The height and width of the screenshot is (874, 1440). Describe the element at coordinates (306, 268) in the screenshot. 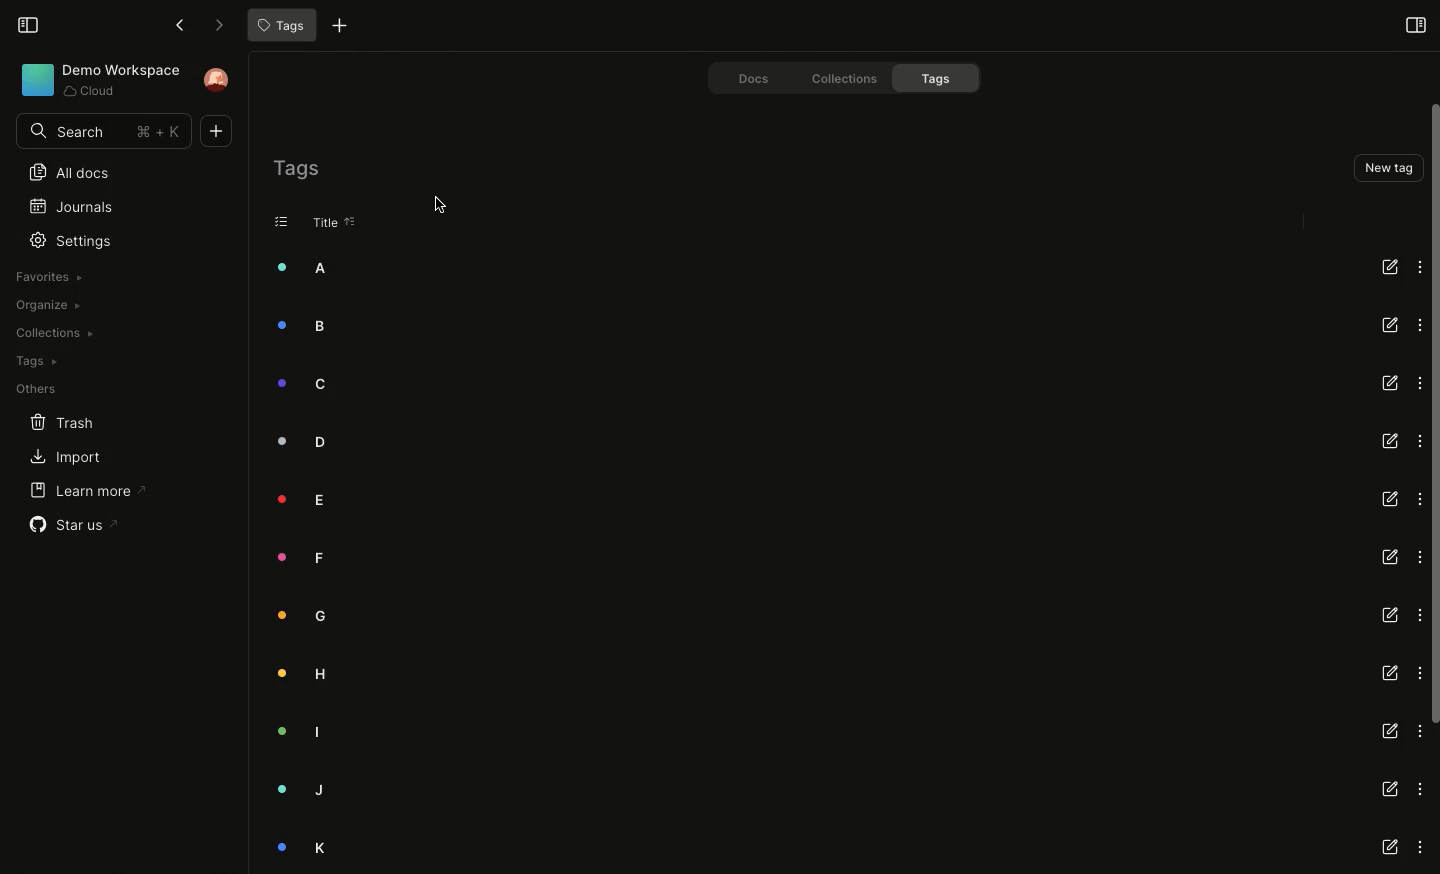

I see `A` at that location.